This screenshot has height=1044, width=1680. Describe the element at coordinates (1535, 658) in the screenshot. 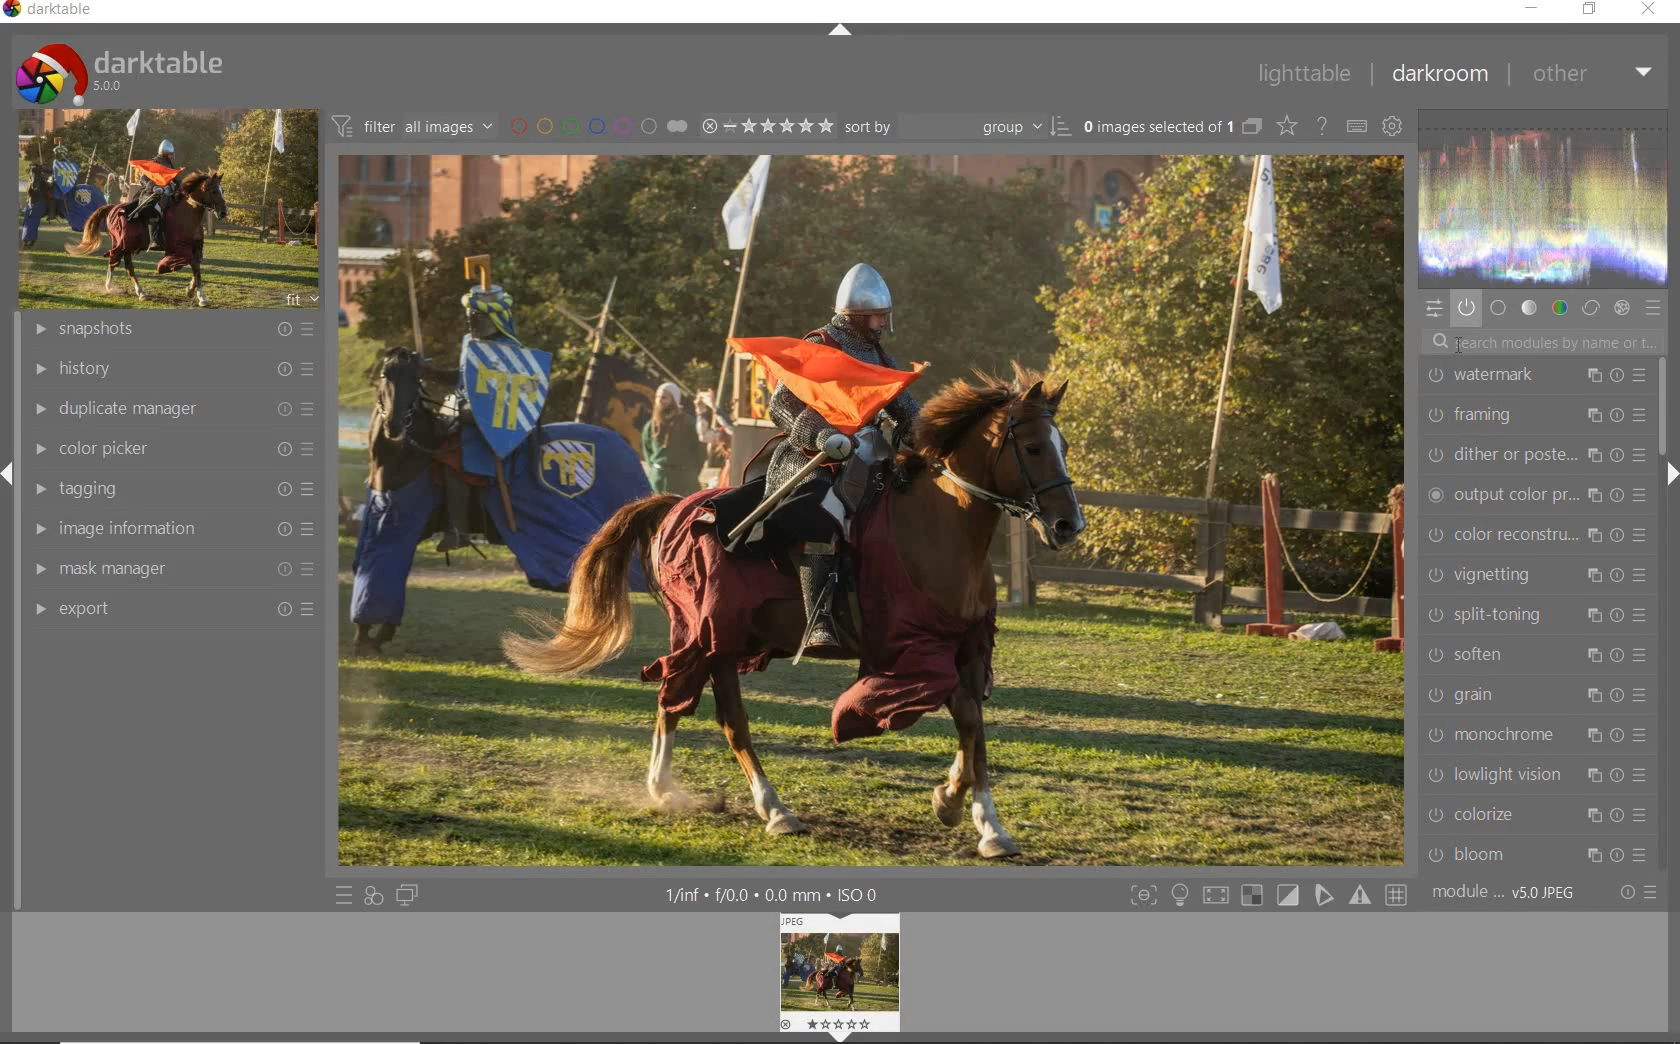

I see `soften` at that location.